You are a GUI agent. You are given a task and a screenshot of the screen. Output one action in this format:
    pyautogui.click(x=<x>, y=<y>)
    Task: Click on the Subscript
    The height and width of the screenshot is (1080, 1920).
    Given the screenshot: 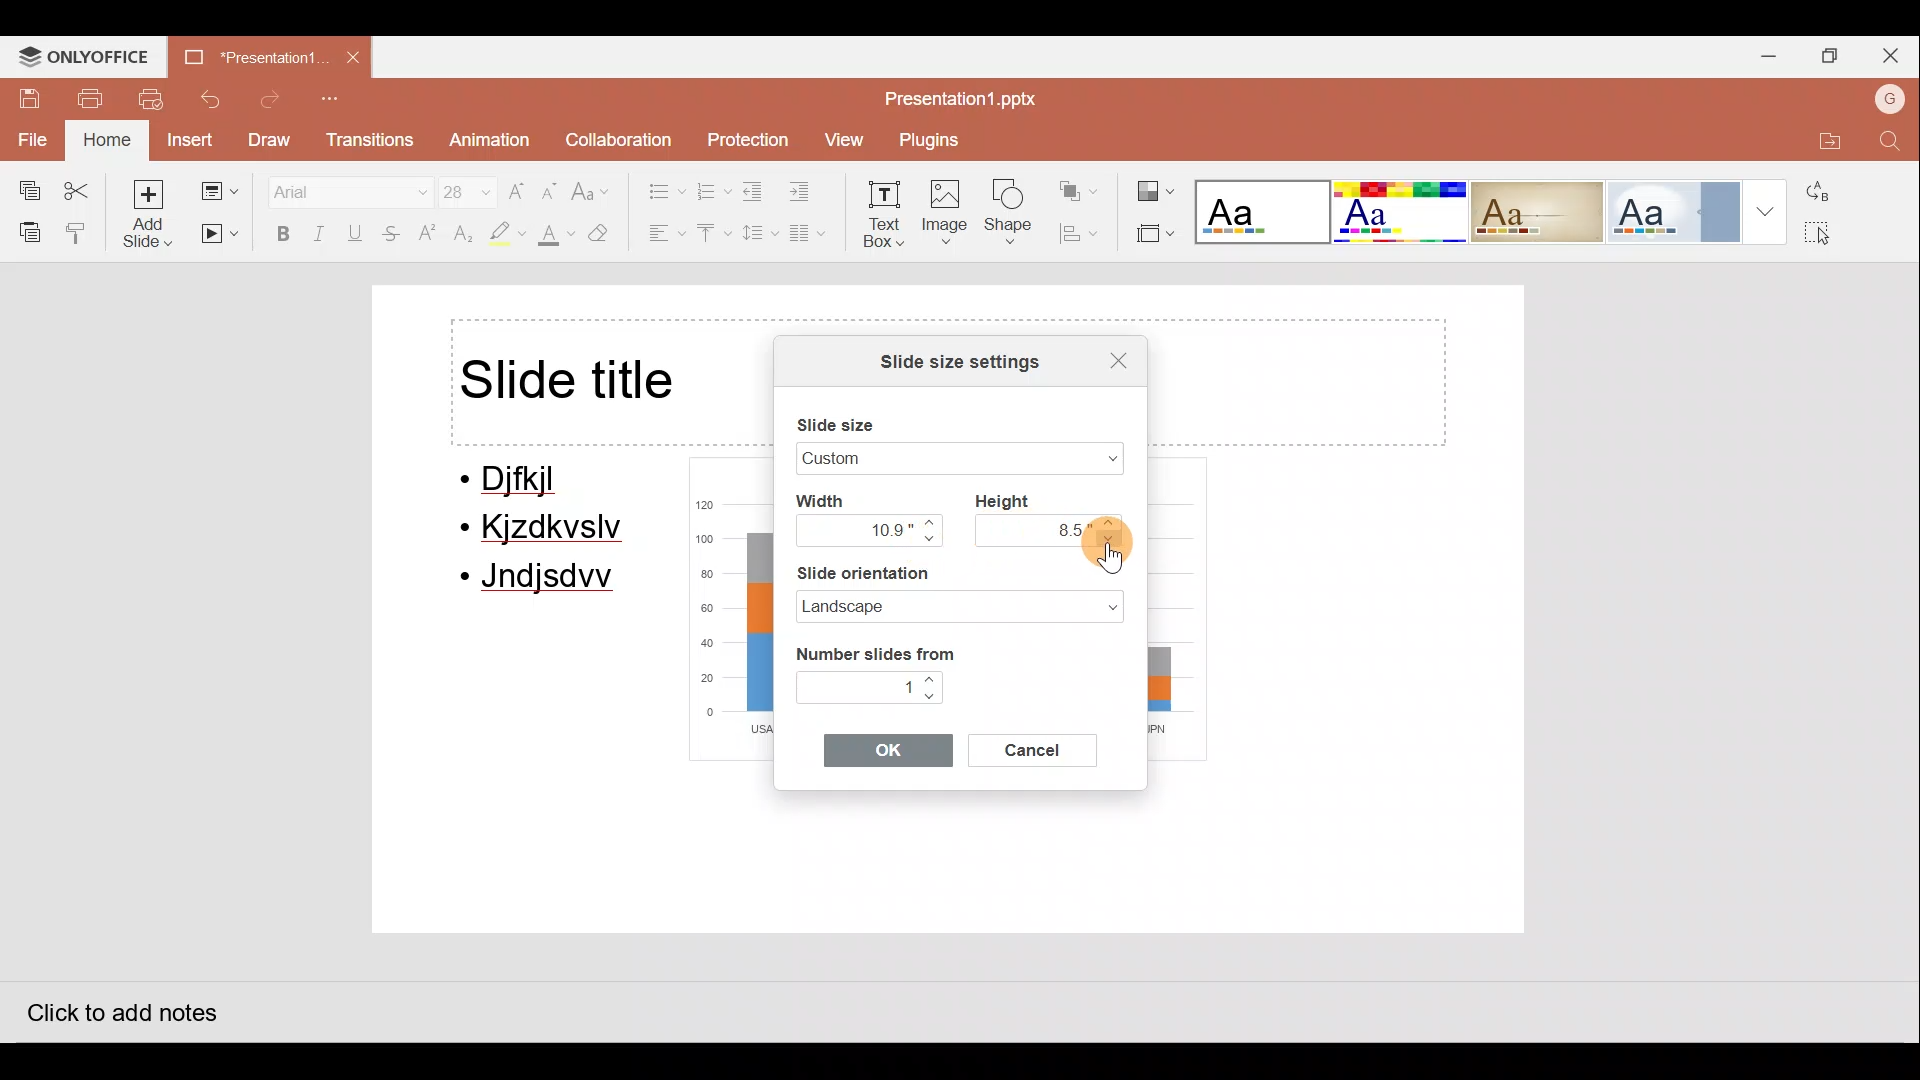 What is the action you would take?
    pyautogui.click(x=460, y=236)
    